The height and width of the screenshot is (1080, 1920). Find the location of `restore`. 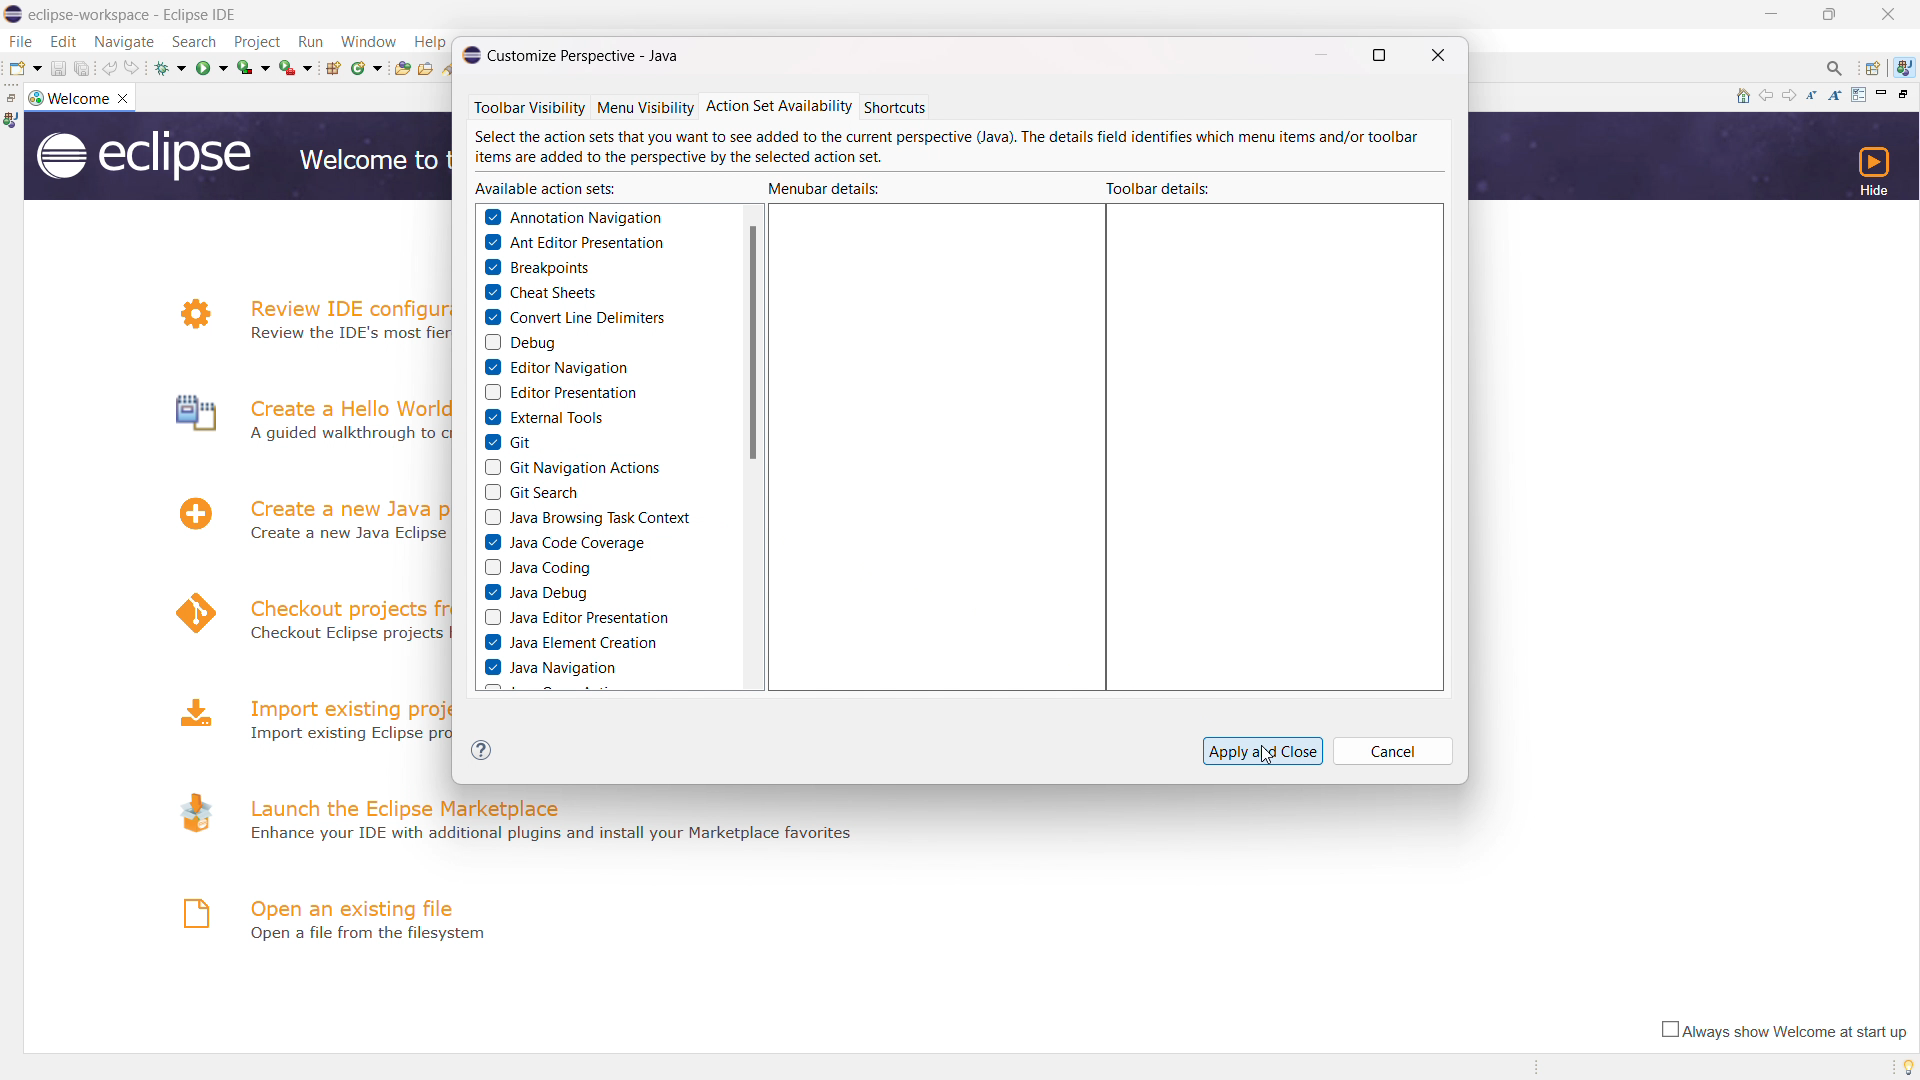

restore is located at coordinates (12, 97).